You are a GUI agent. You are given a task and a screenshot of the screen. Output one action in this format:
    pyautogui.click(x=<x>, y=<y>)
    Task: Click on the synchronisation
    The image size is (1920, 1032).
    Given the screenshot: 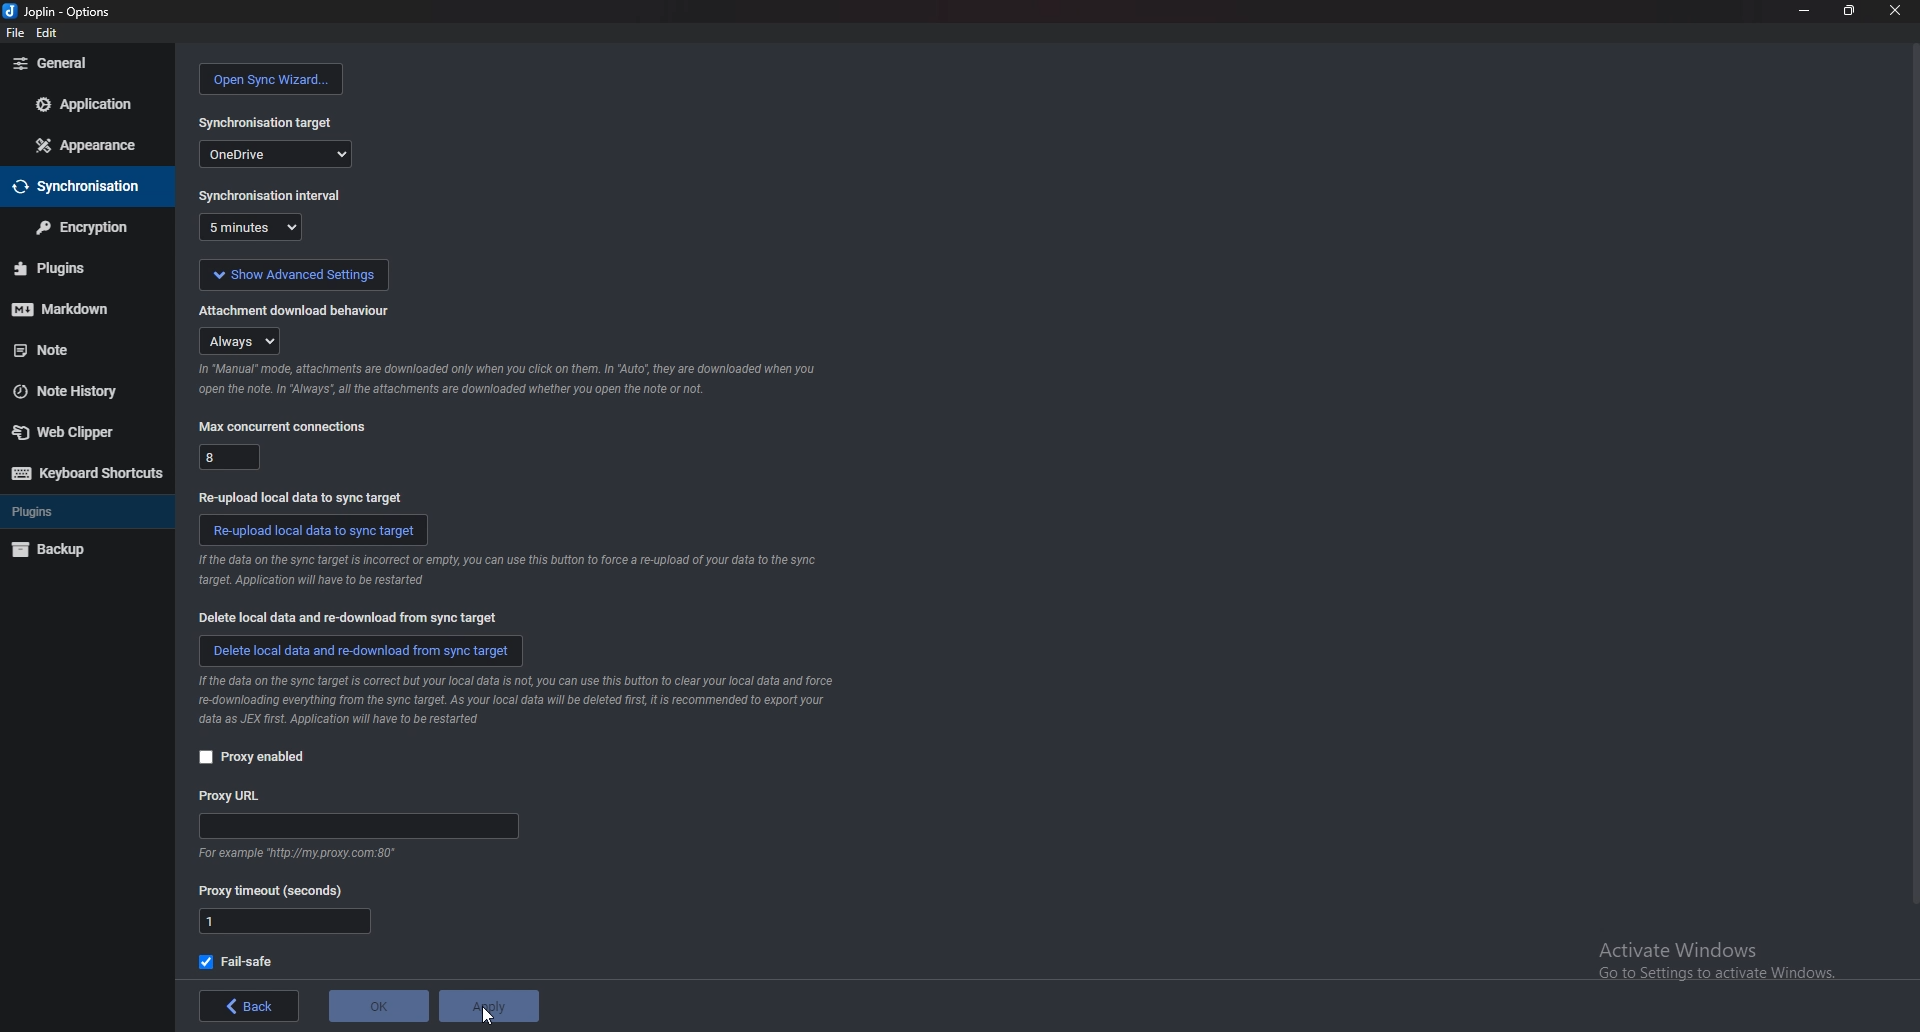 What is the action you would take?
    pyautogui.click(x=82, y=187)
    